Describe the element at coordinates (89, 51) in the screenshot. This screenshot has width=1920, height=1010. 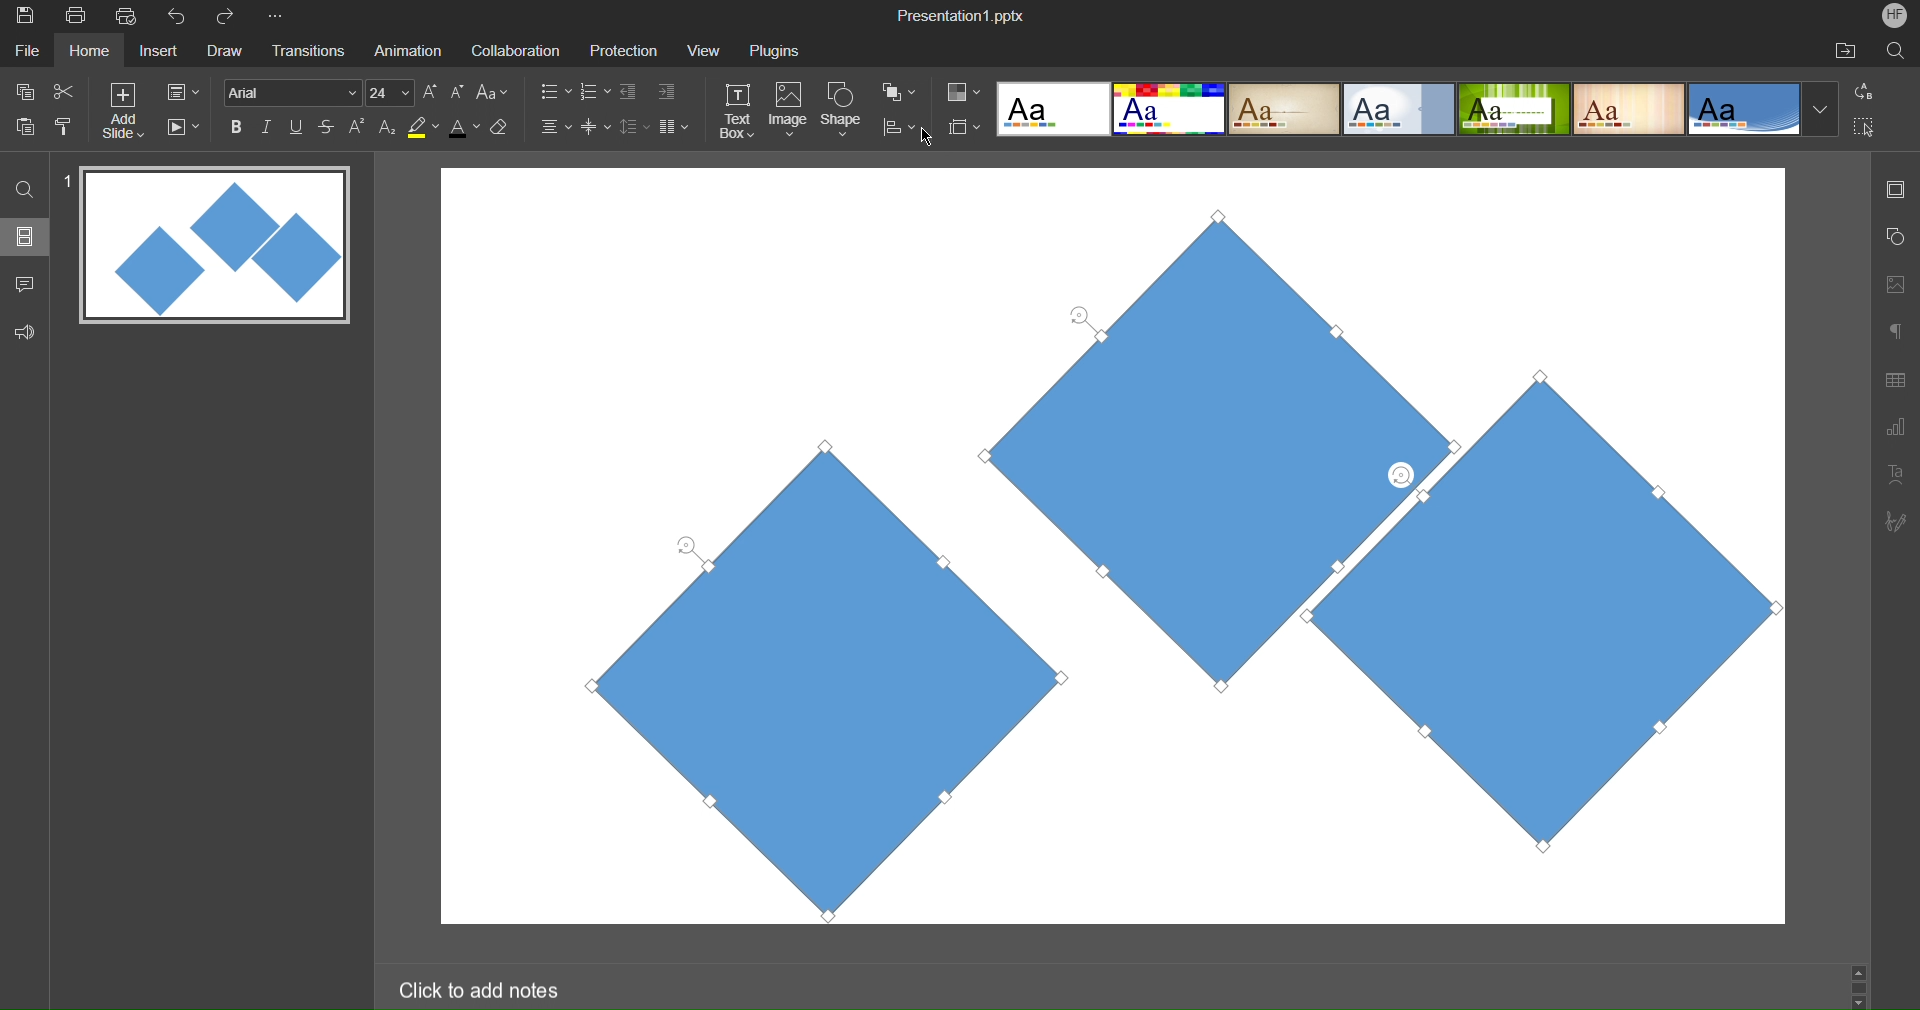
I see `Home` at that location.